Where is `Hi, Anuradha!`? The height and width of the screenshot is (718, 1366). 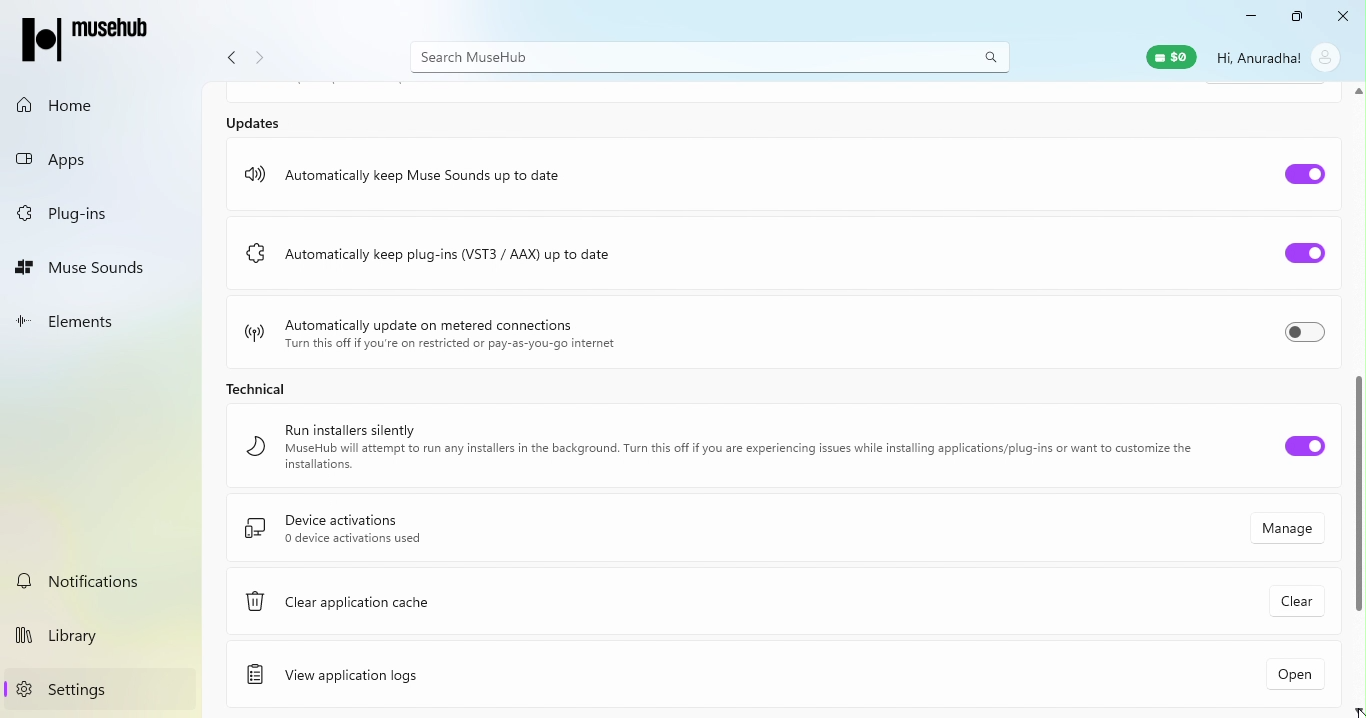
Hi, Anuradha! is located at coordinates (1260, 57).